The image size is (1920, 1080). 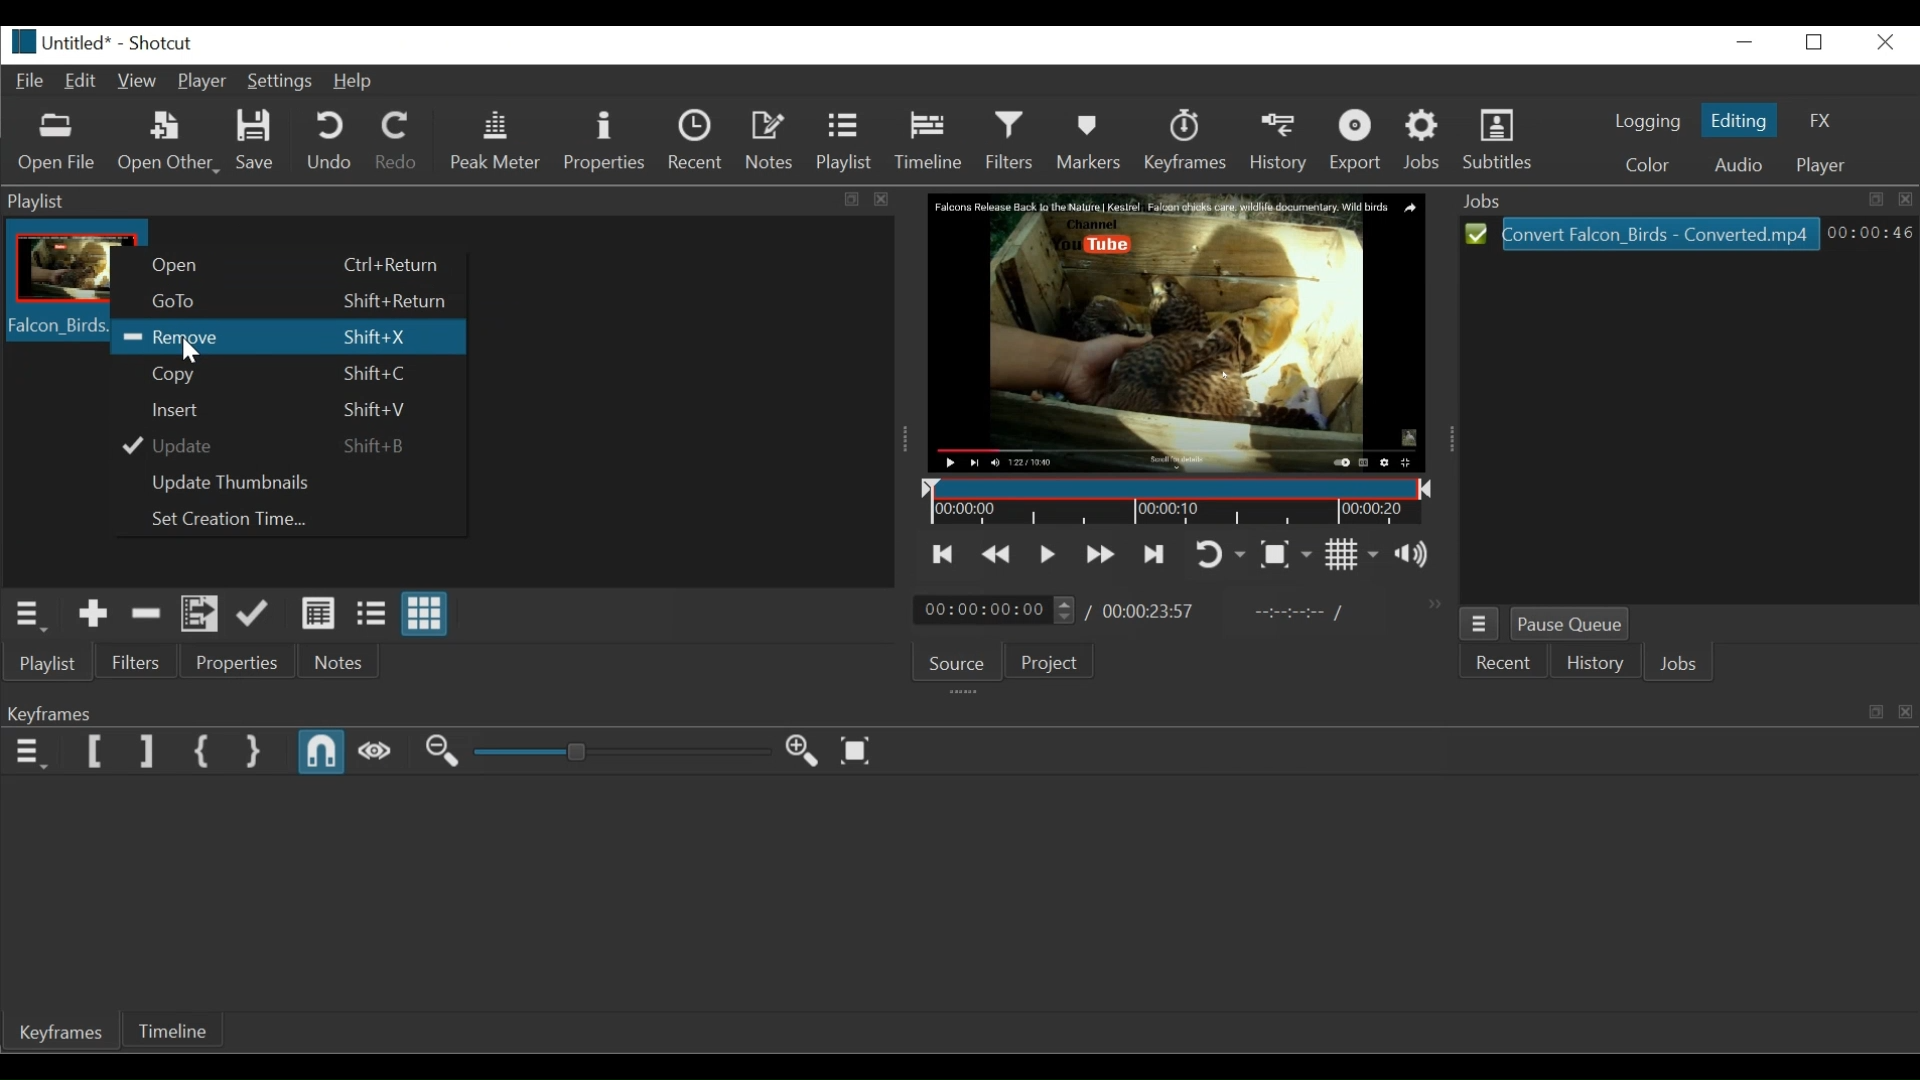 What do you see at coordinates (1737, 120) in the screenshot?
I see `Editing` at bounding box center [1737, 120].